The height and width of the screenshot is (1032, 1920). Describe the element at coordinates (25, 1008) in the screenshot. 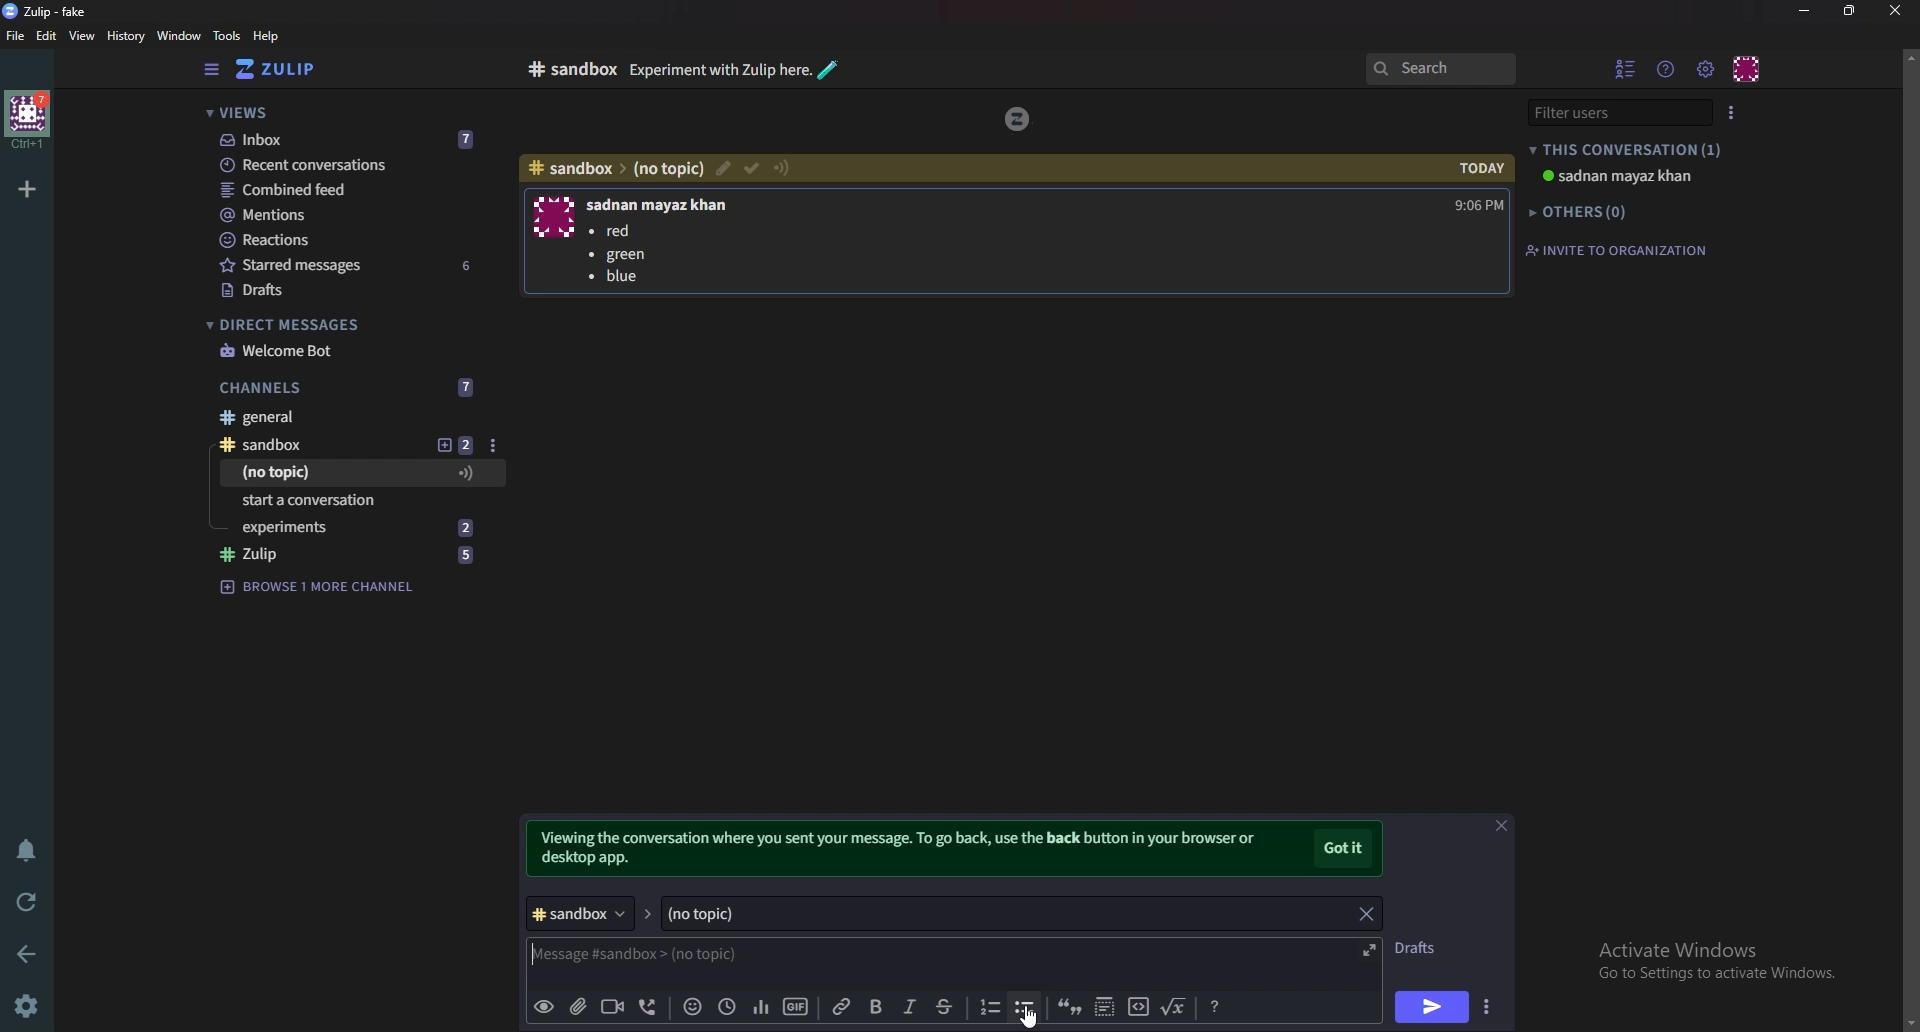

I see `Settings` at that location.